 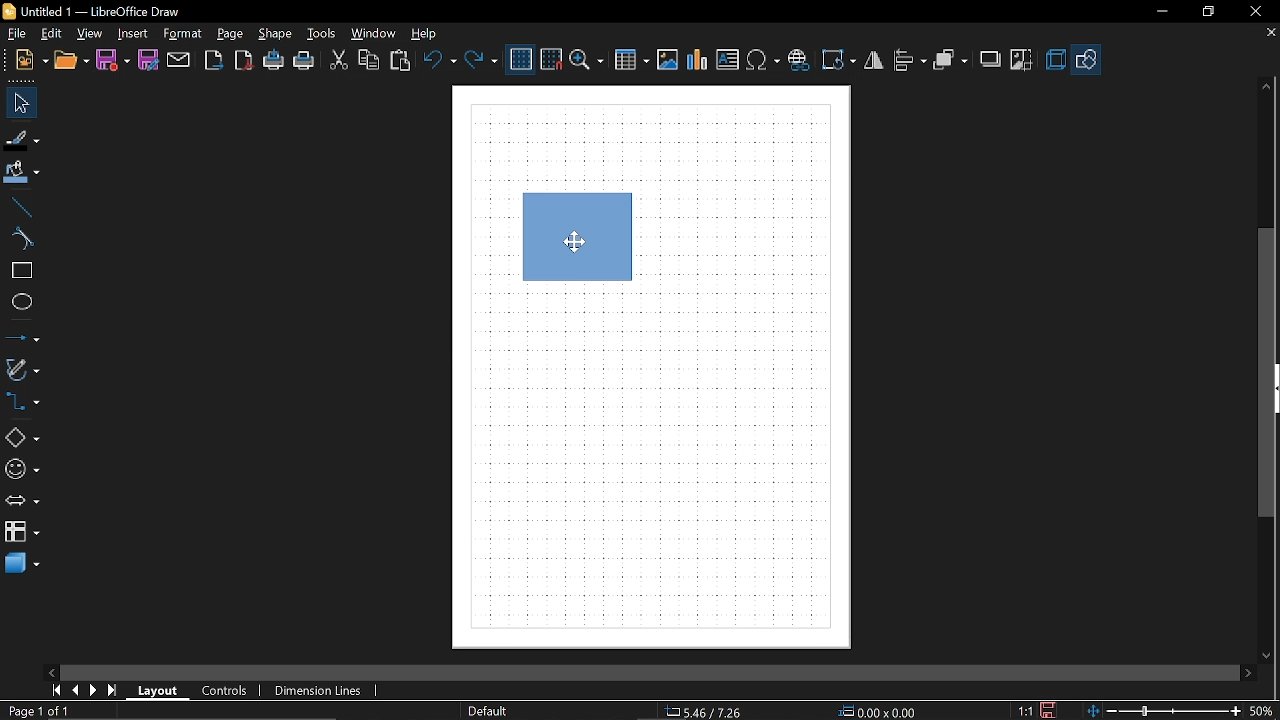 I want to click on Save as, so click(x=148, y=60).